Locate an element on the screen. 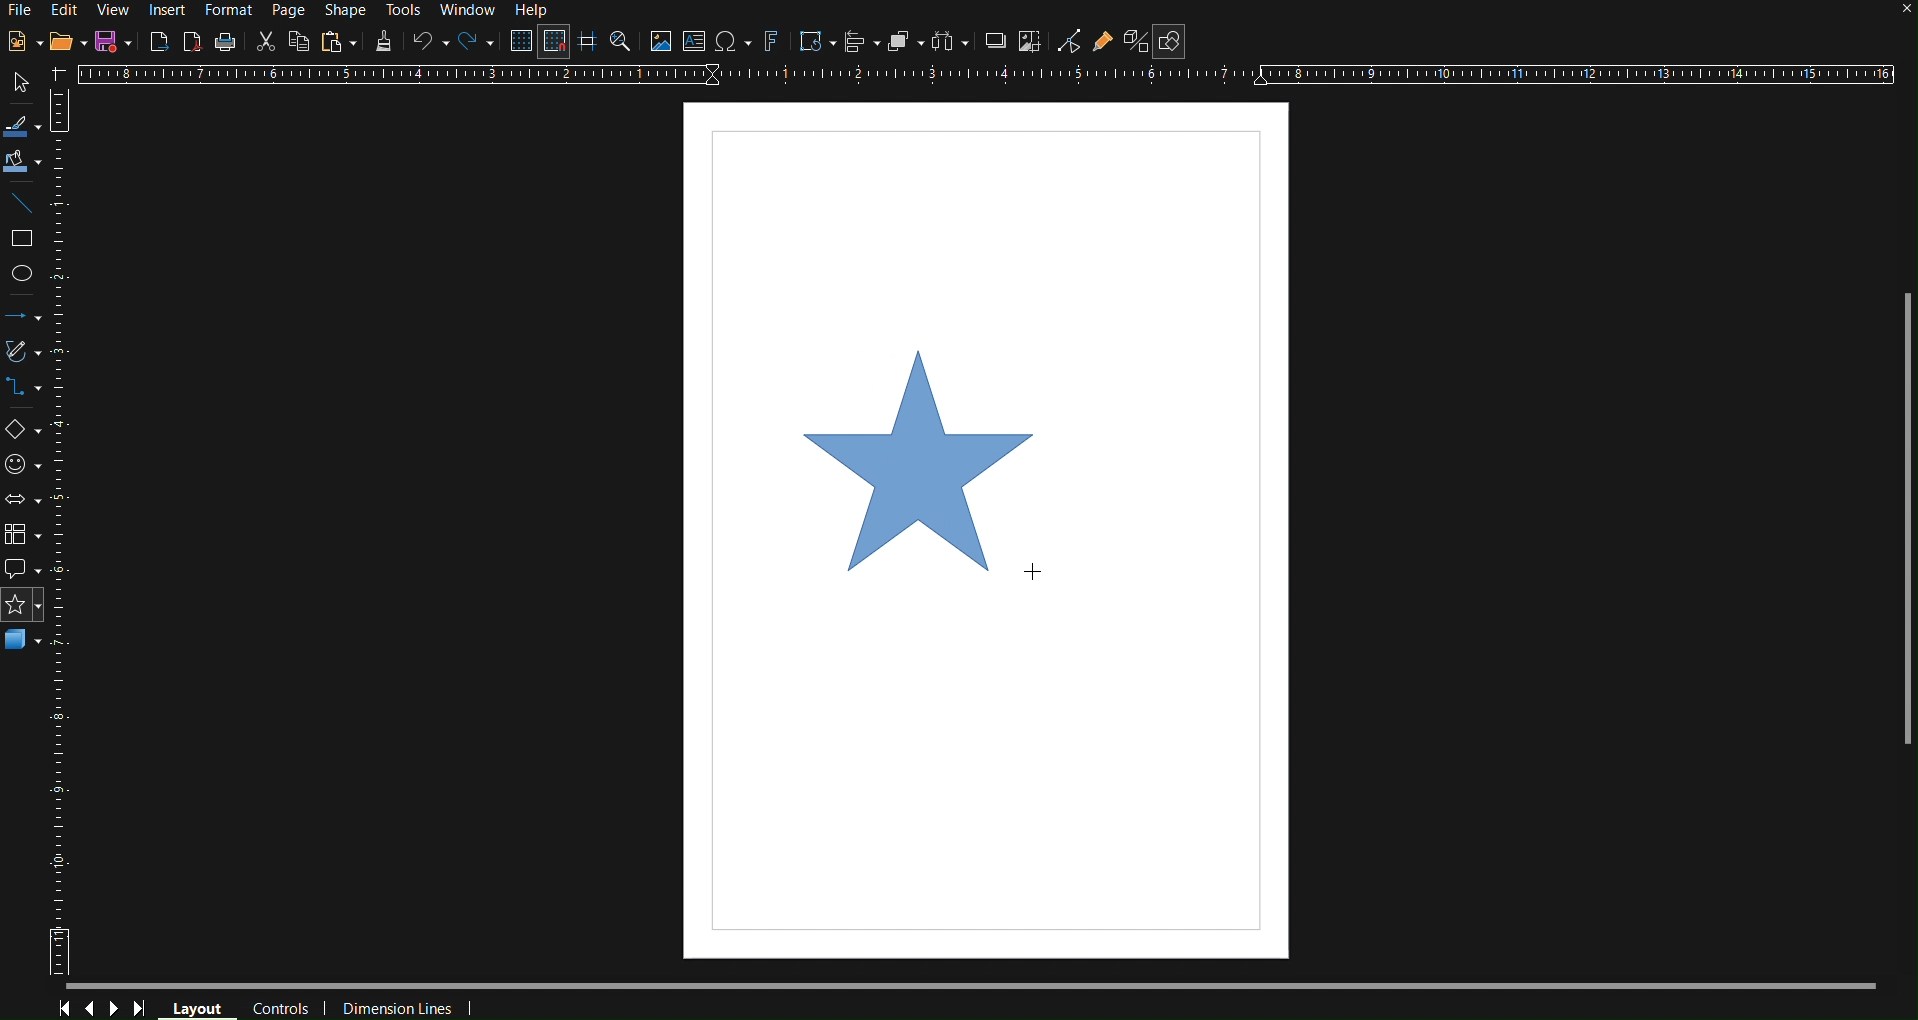 The width and height of the screenshot is (1918, 1020). Arrows is located at coordinates (25, 321).